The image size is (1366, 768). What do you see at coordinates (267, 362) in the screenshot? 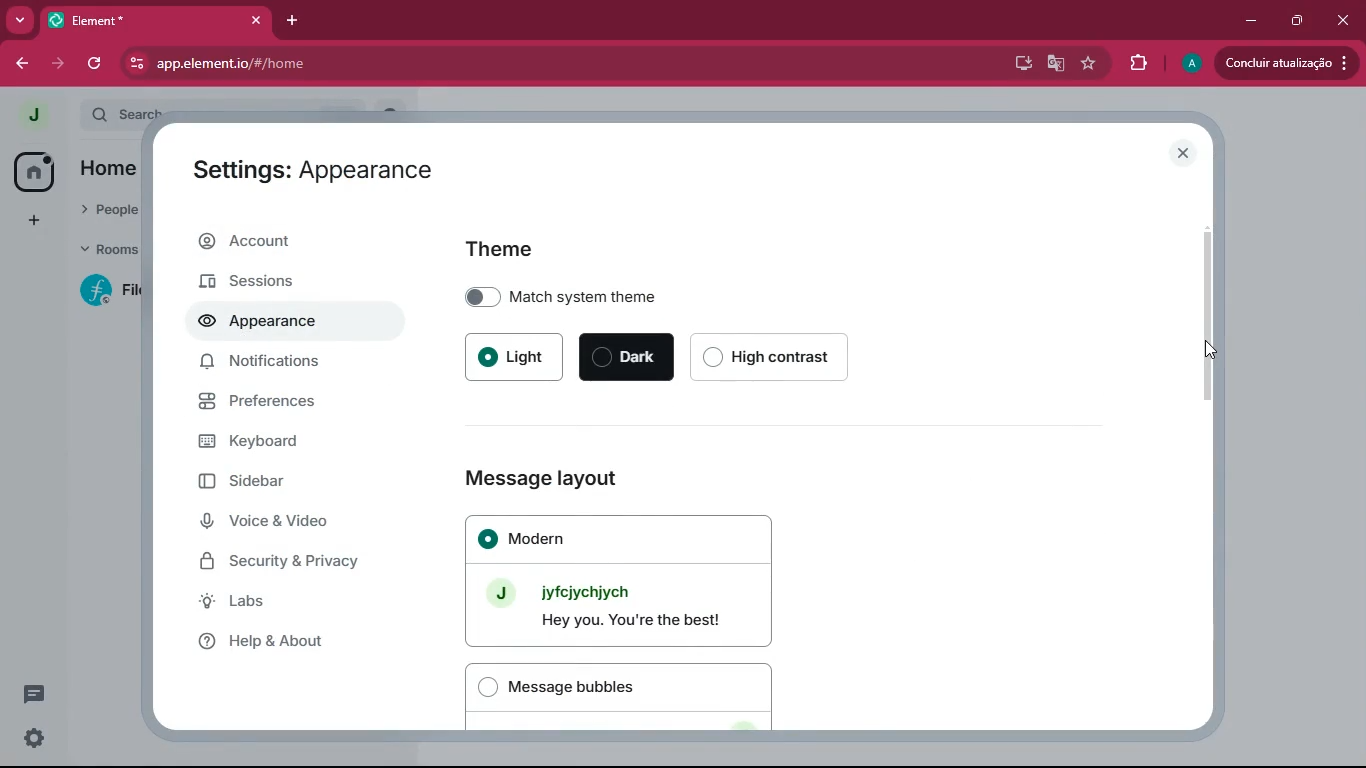
I see `notifications` at bounding box center [267, 362].